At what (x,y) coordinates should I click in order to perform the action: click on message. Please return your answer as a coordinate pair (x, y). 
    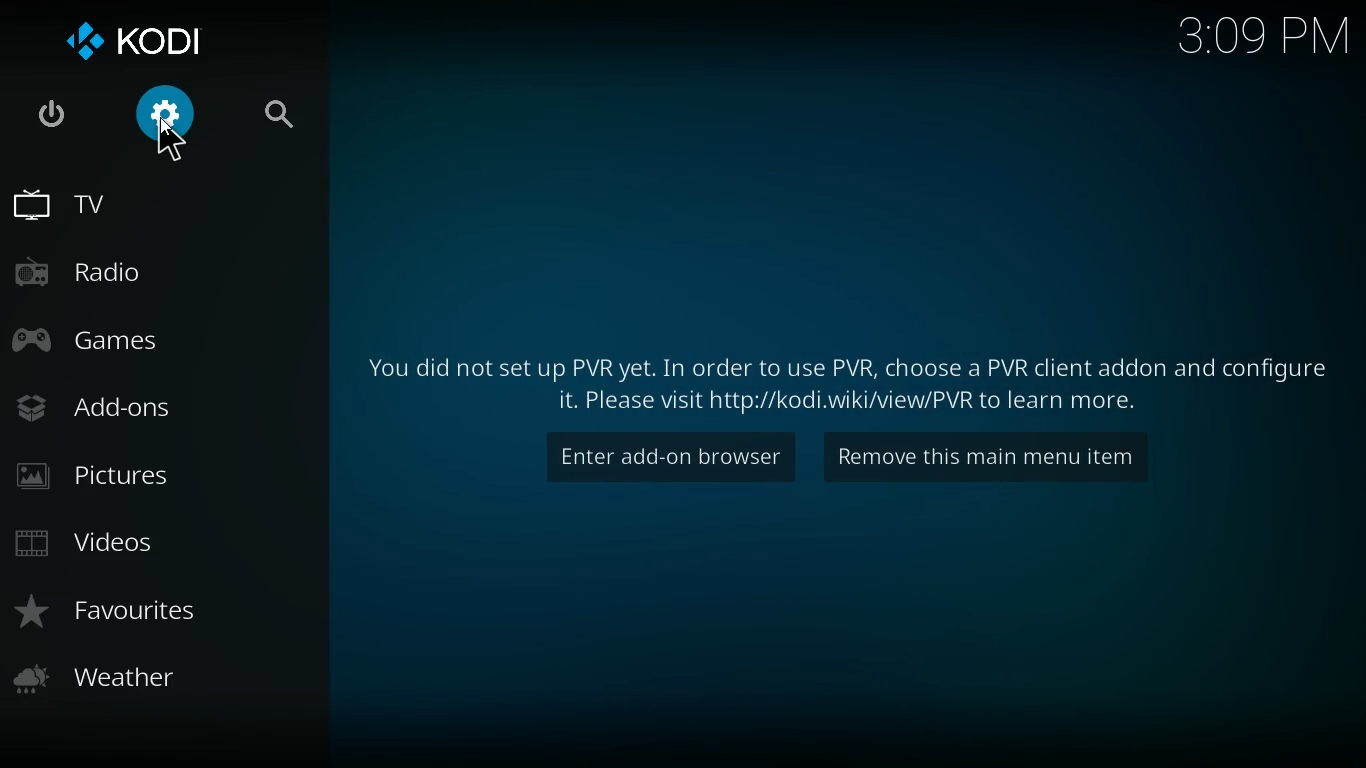
    Looking at the image, I should click on (859, 378).